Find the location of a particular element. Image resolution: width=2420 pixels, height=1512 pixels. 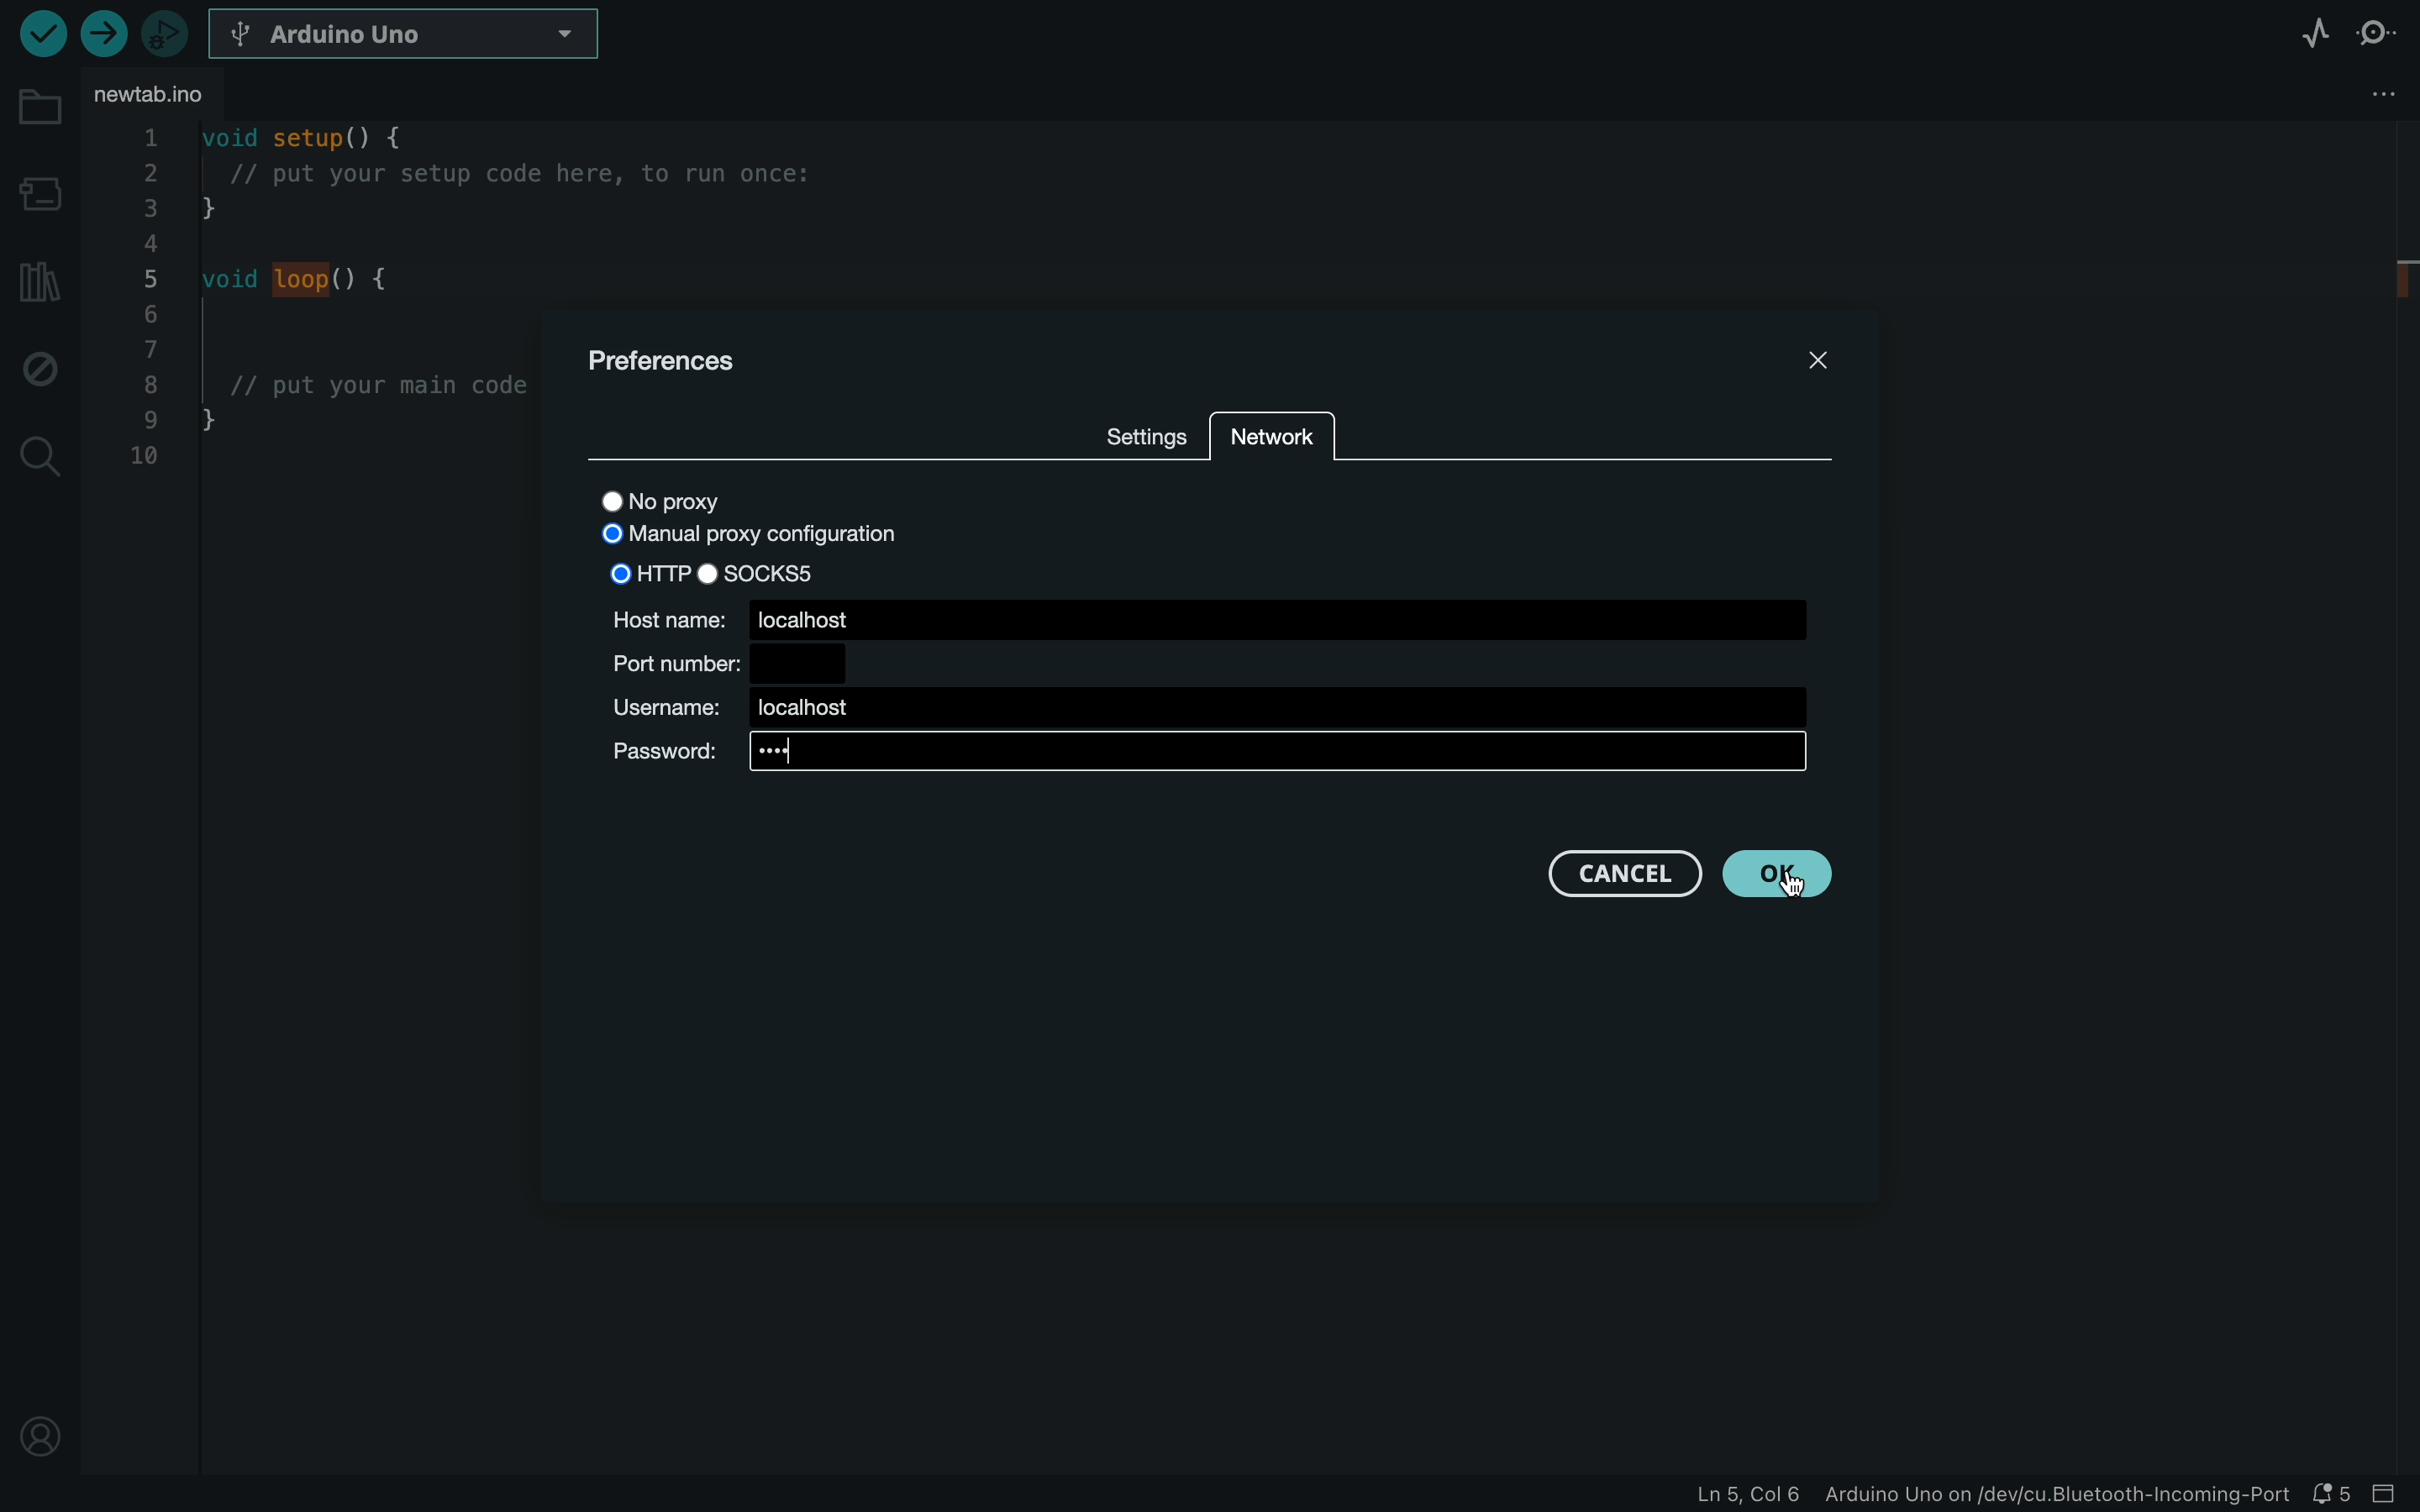

profile is located at coordinates (40, 1439).